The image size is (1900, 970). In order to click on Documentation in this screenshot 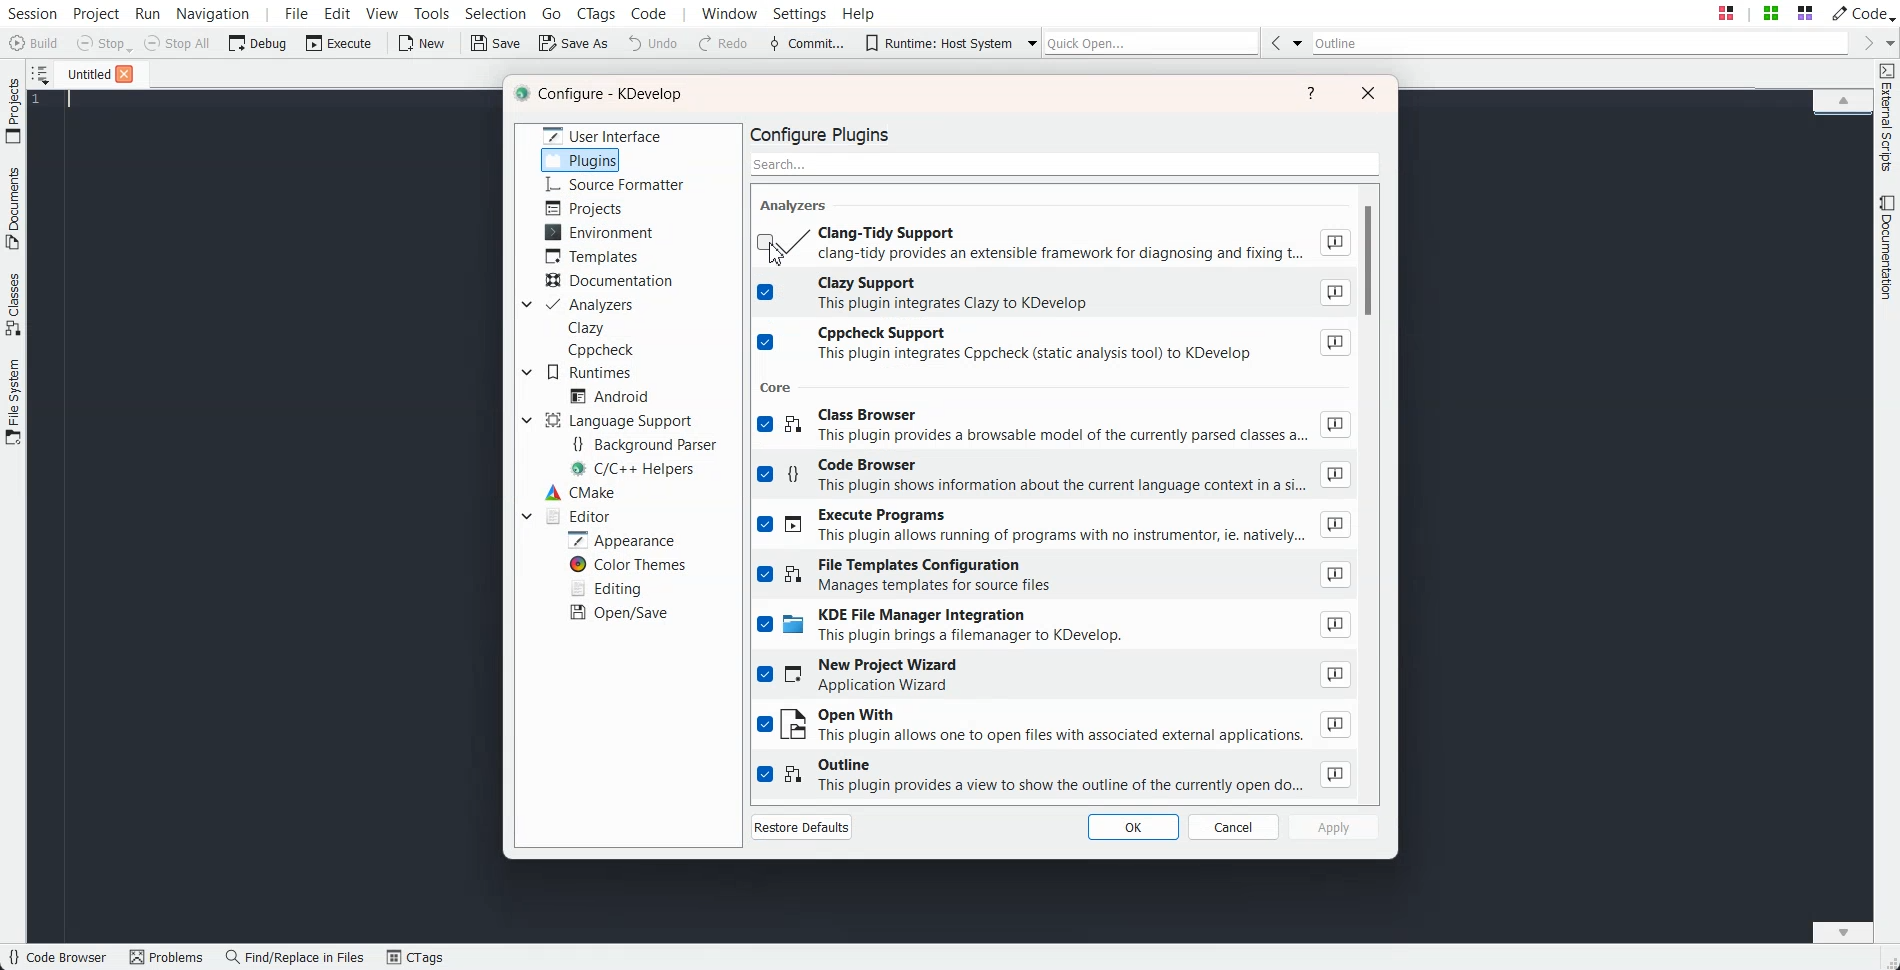, I will do `click(1888, 247)`.